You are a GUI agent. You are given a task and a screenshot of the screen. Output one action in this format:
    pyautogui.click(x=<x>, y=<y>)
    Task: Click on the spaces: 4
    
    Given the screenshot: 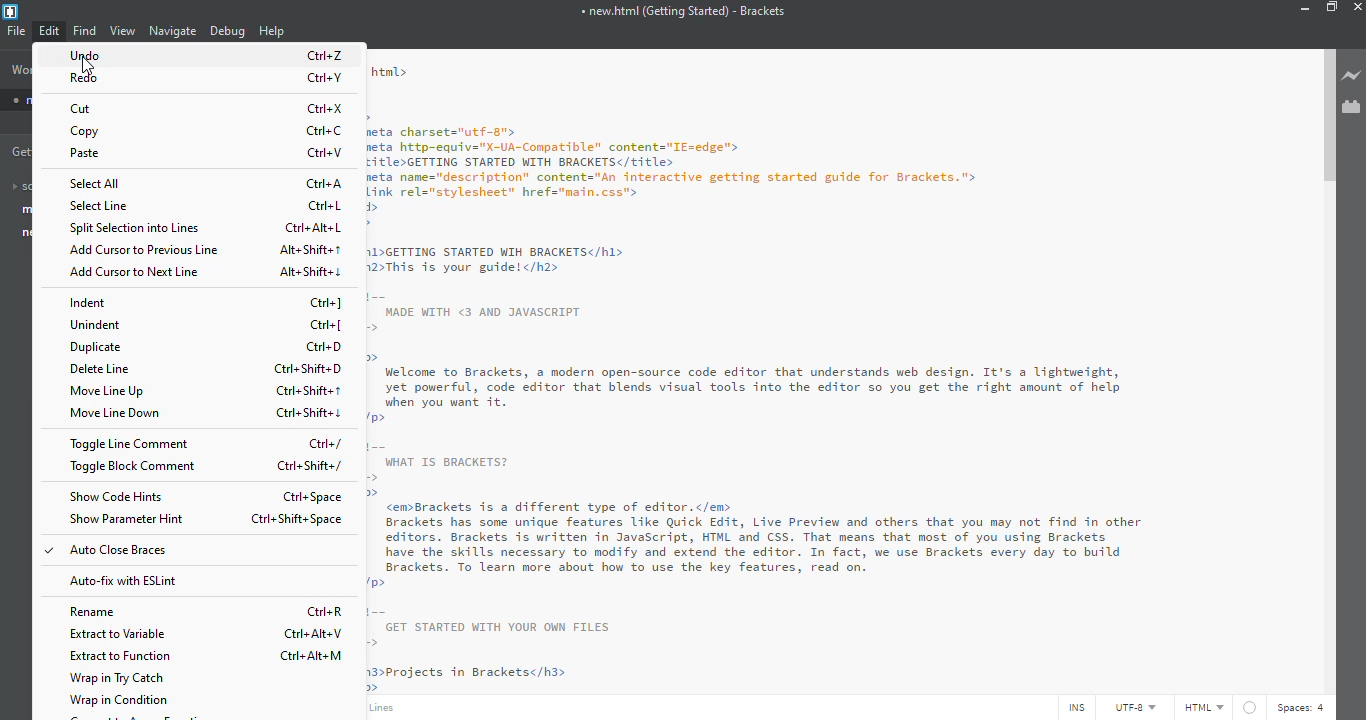 What is the action you would take?
    pyautogui.click(x=1304, y=708)
    